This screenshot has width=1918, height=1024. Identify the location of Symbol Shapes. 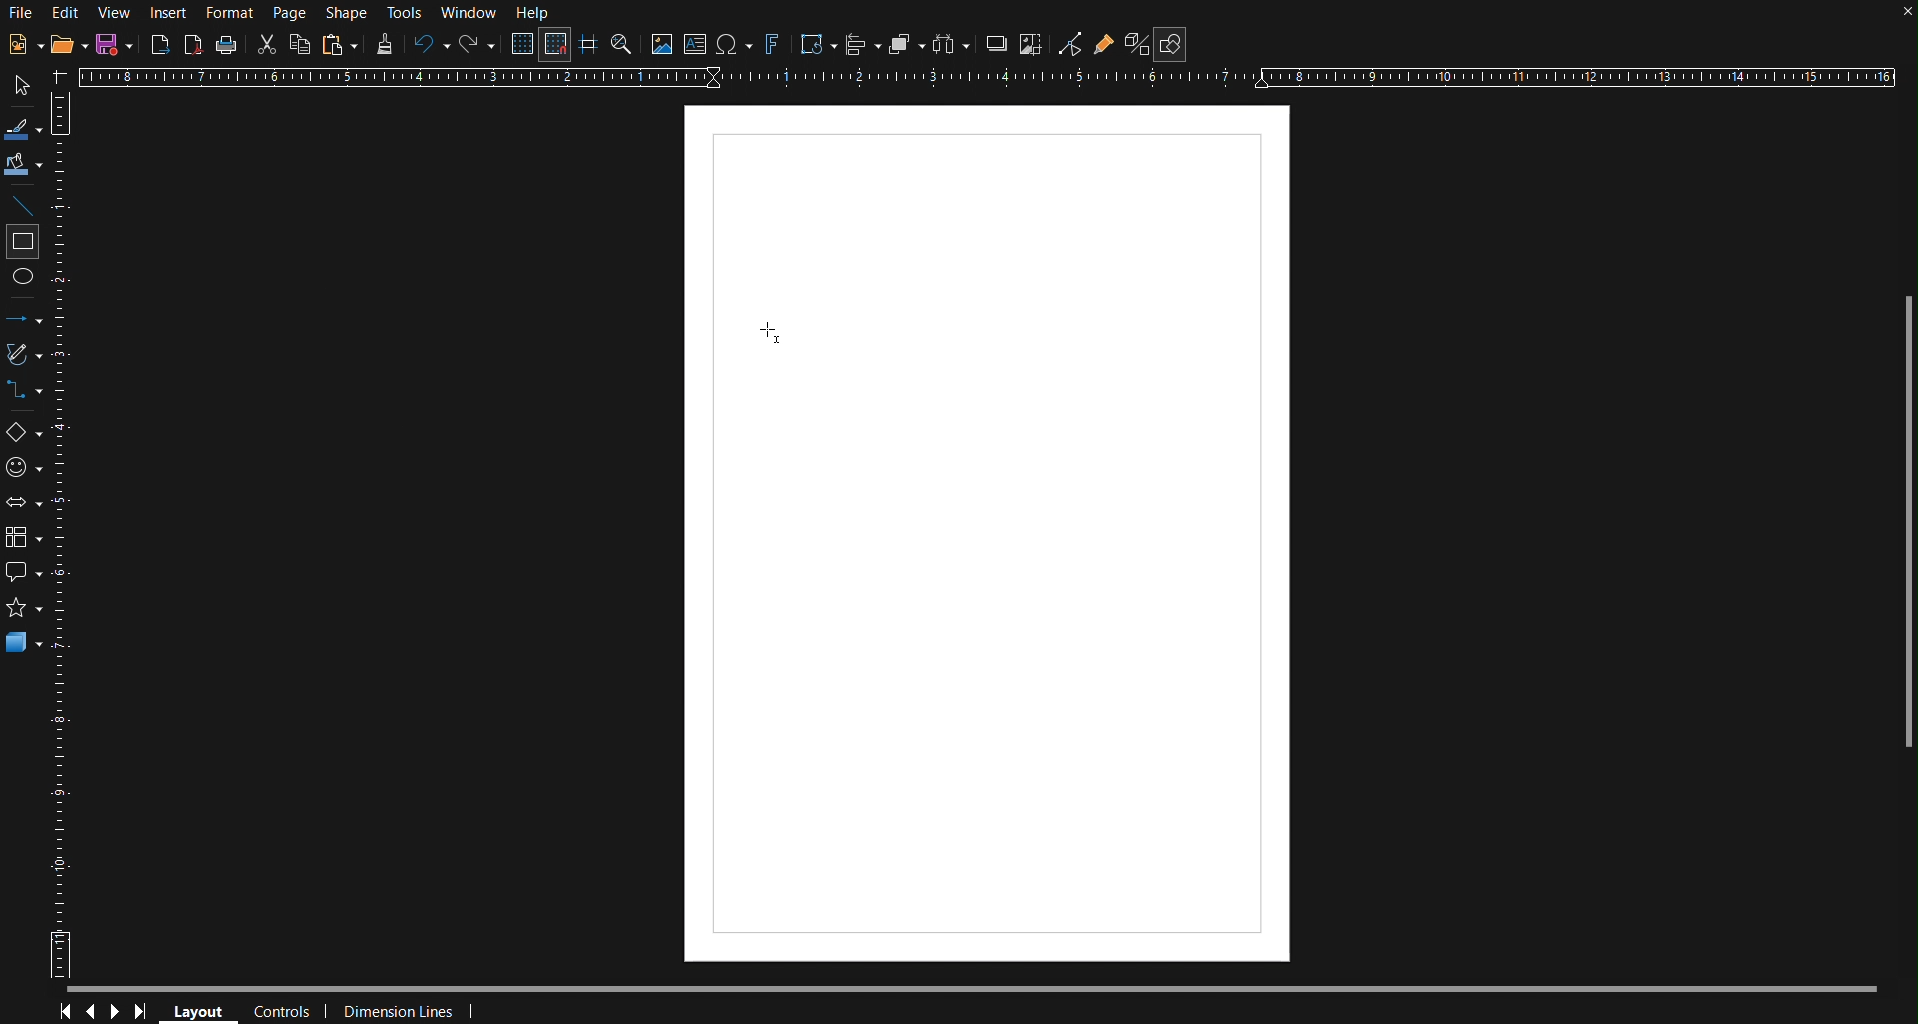
(24, 468).